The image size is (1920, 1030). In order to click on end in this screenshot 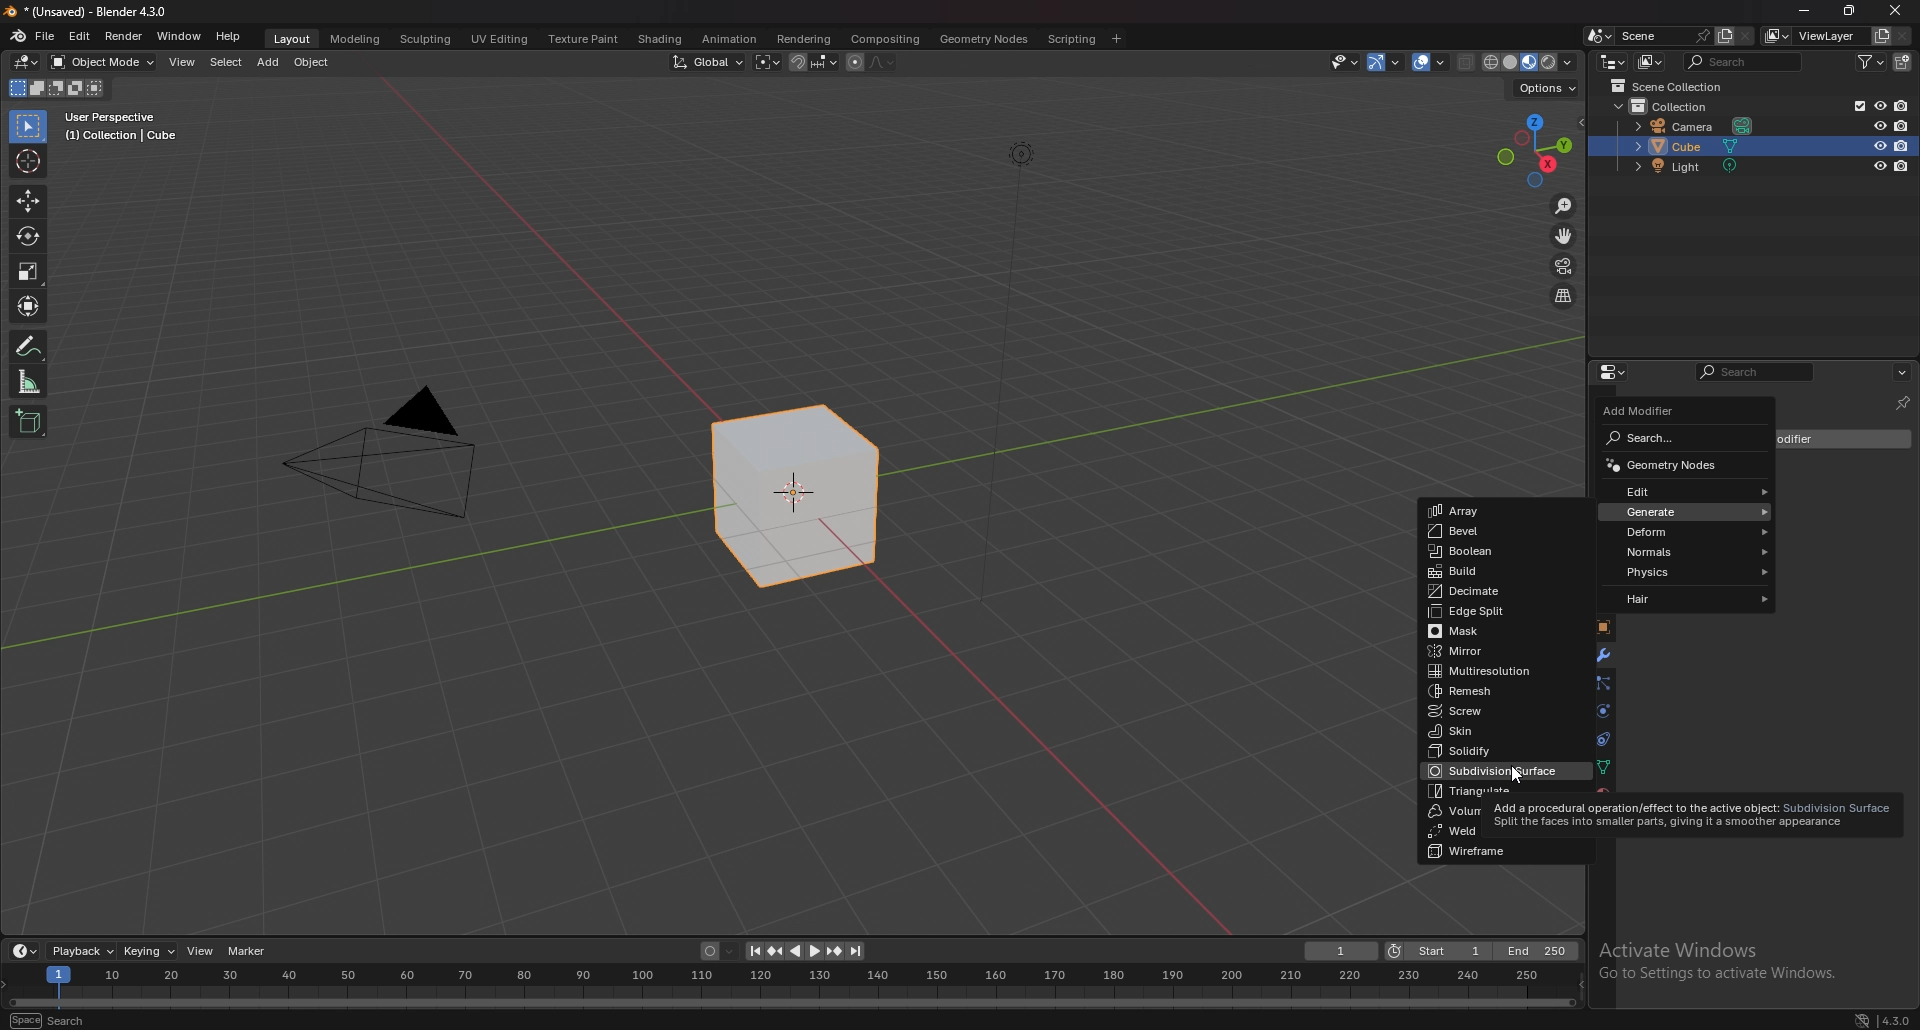, I will do `click(1539, 950)`.